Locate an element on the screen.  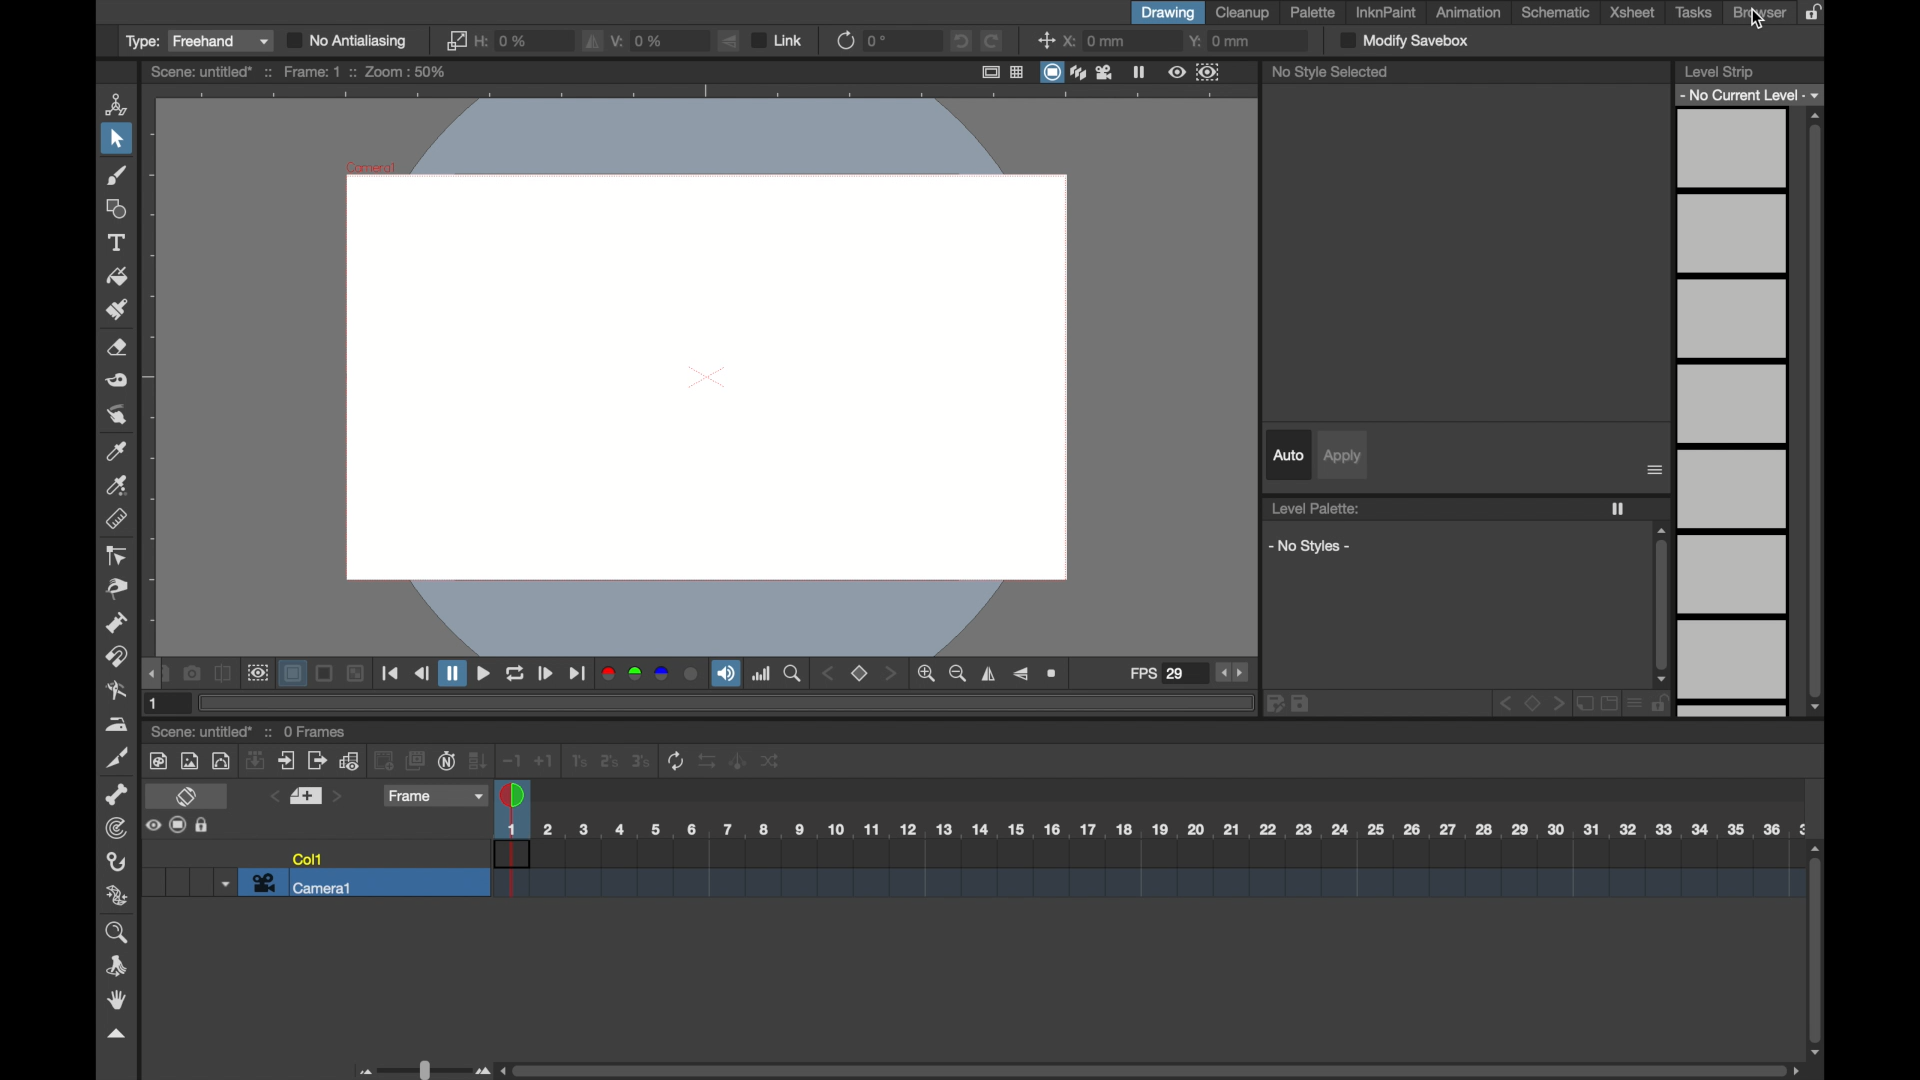
first frame is located at coordinates (390, 675).